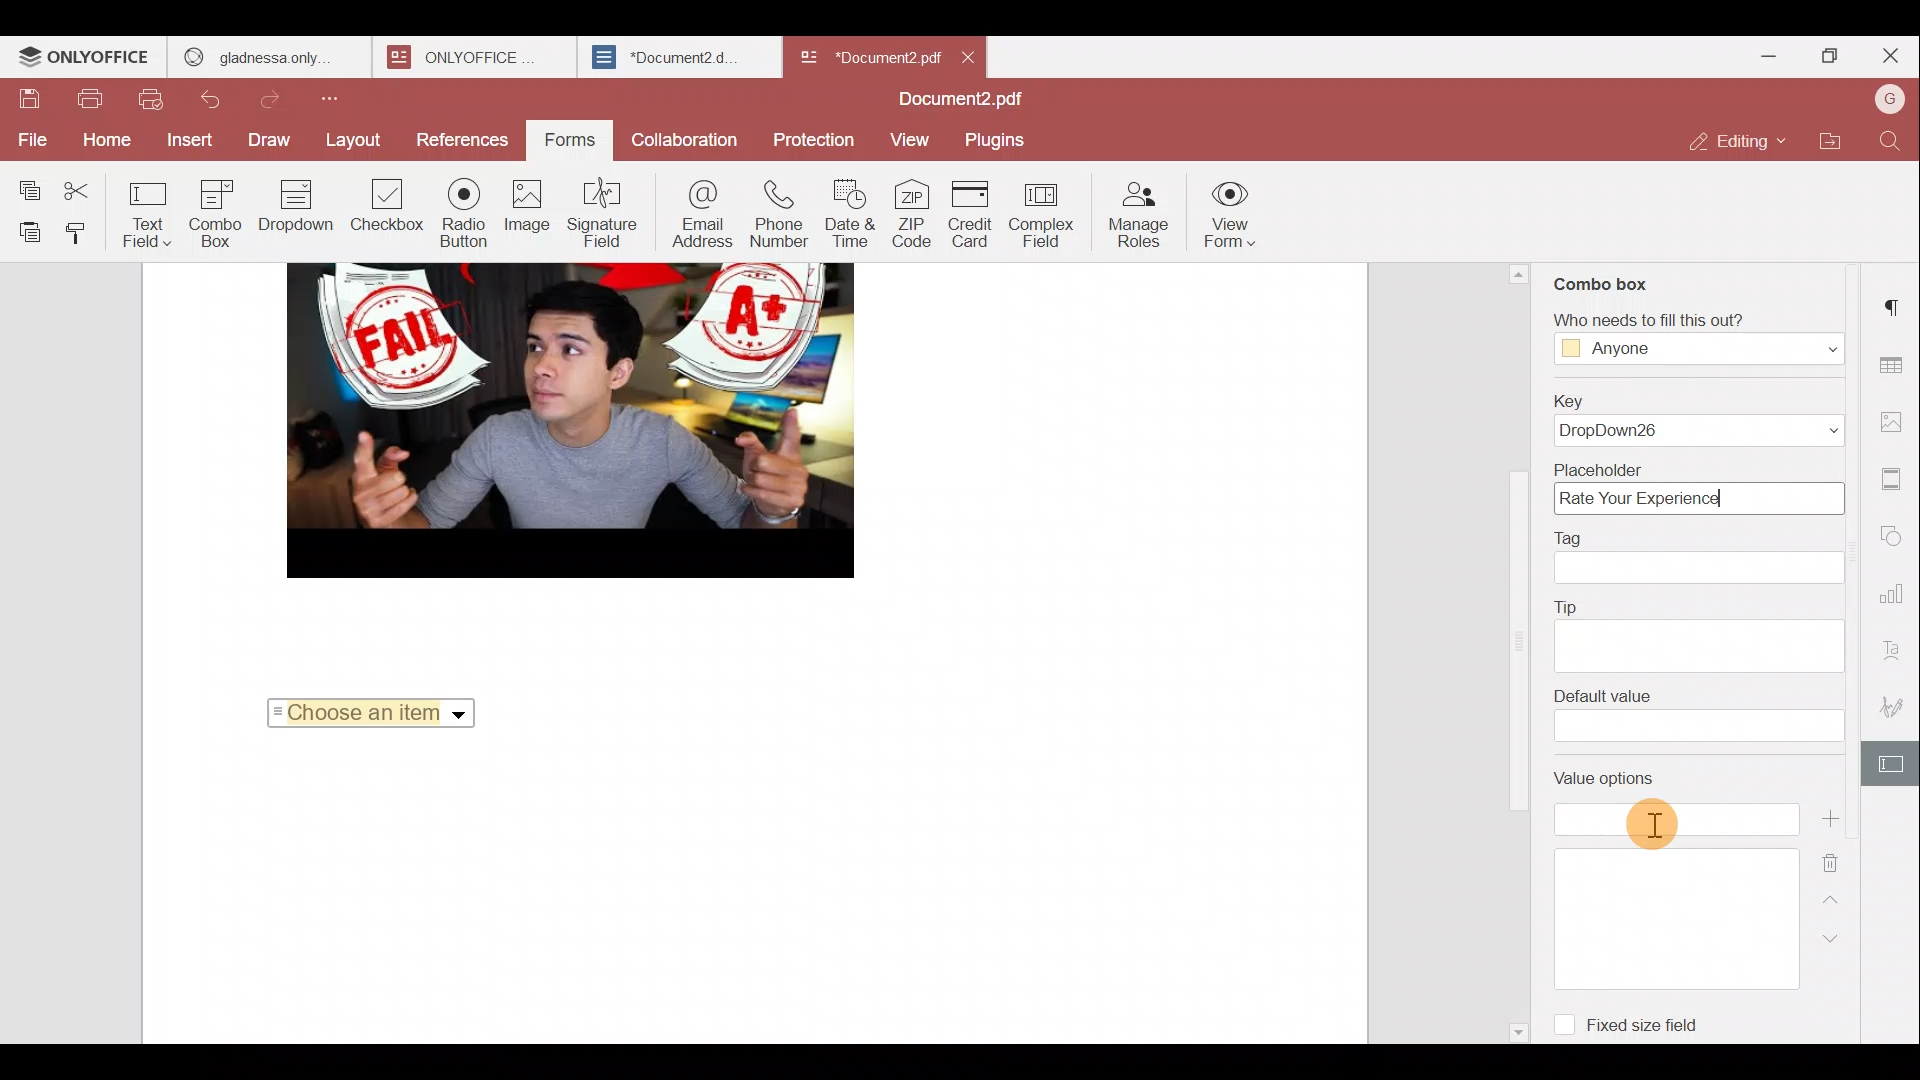 The width and height of the screenshot is (1920, 1080). Describe the element at coordinates (700, 213) in the screenshot. I see `Email address` at that location.